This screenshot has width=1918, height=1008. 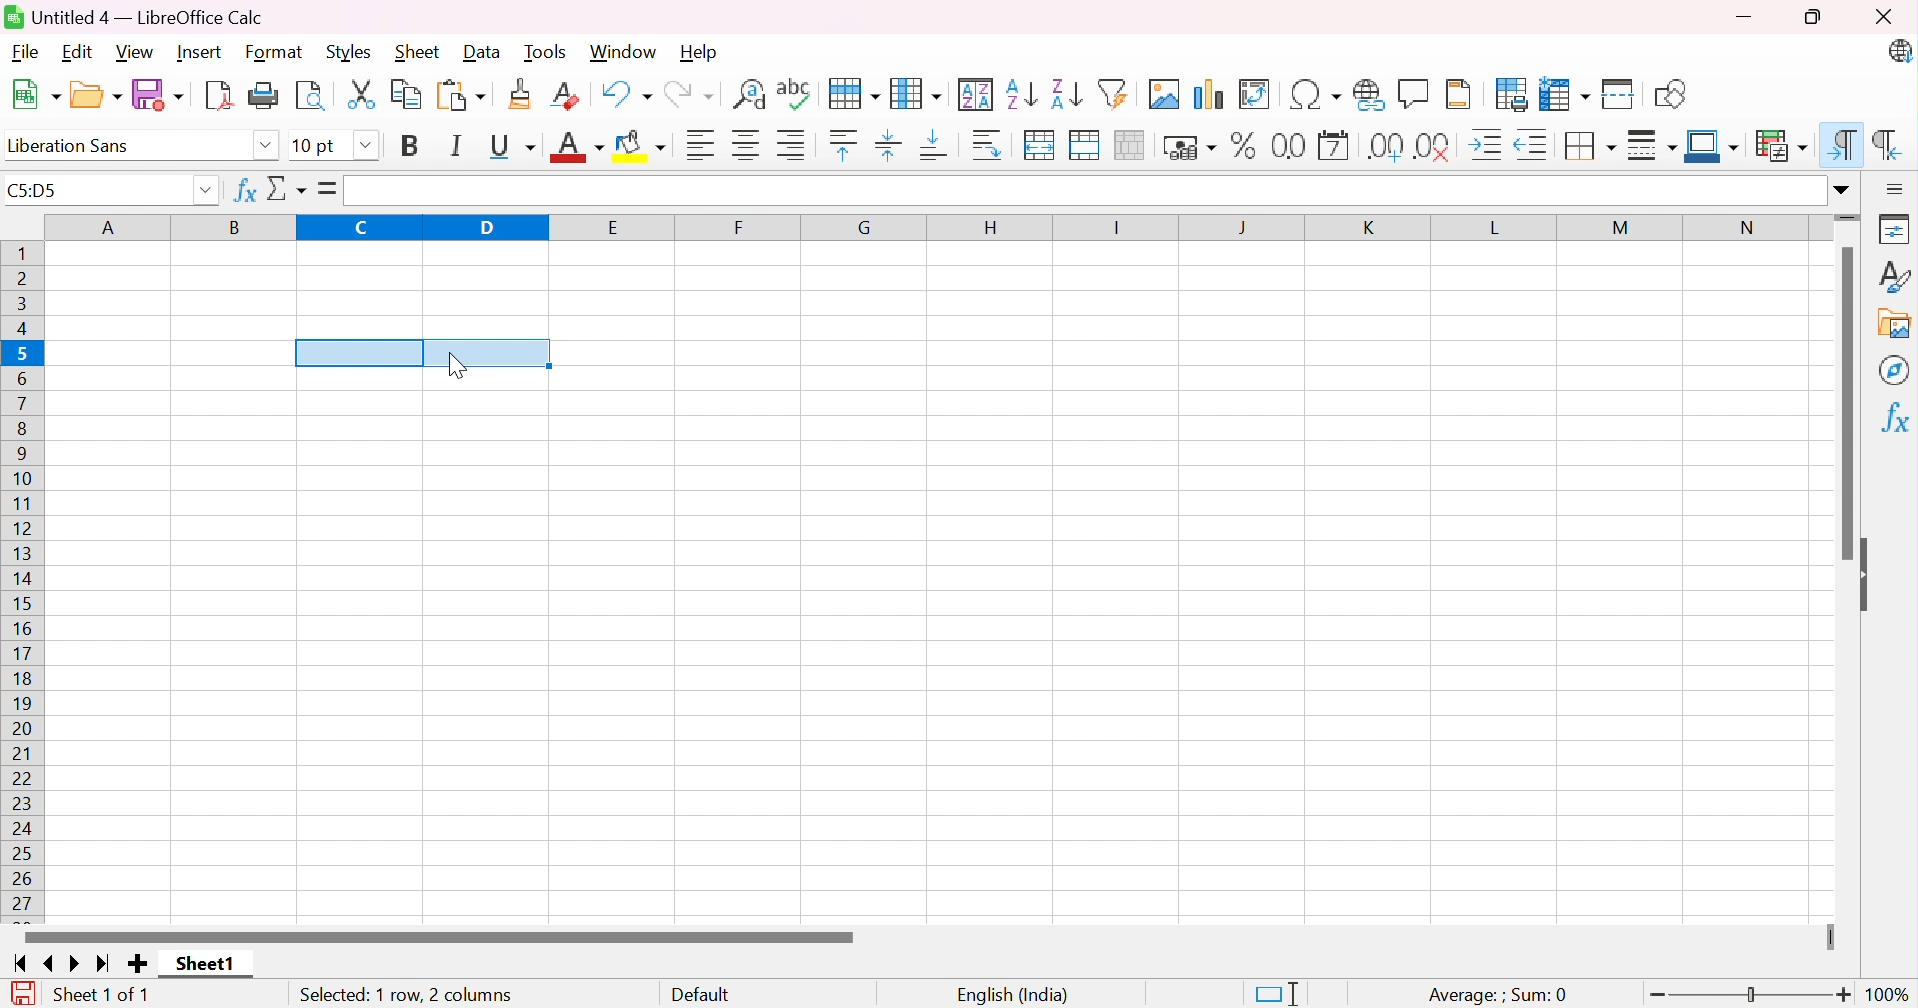 What do you see at coordinates (1892, 323) in the screenshot?
I see `Gallery` at bounding box center [1892, 323].